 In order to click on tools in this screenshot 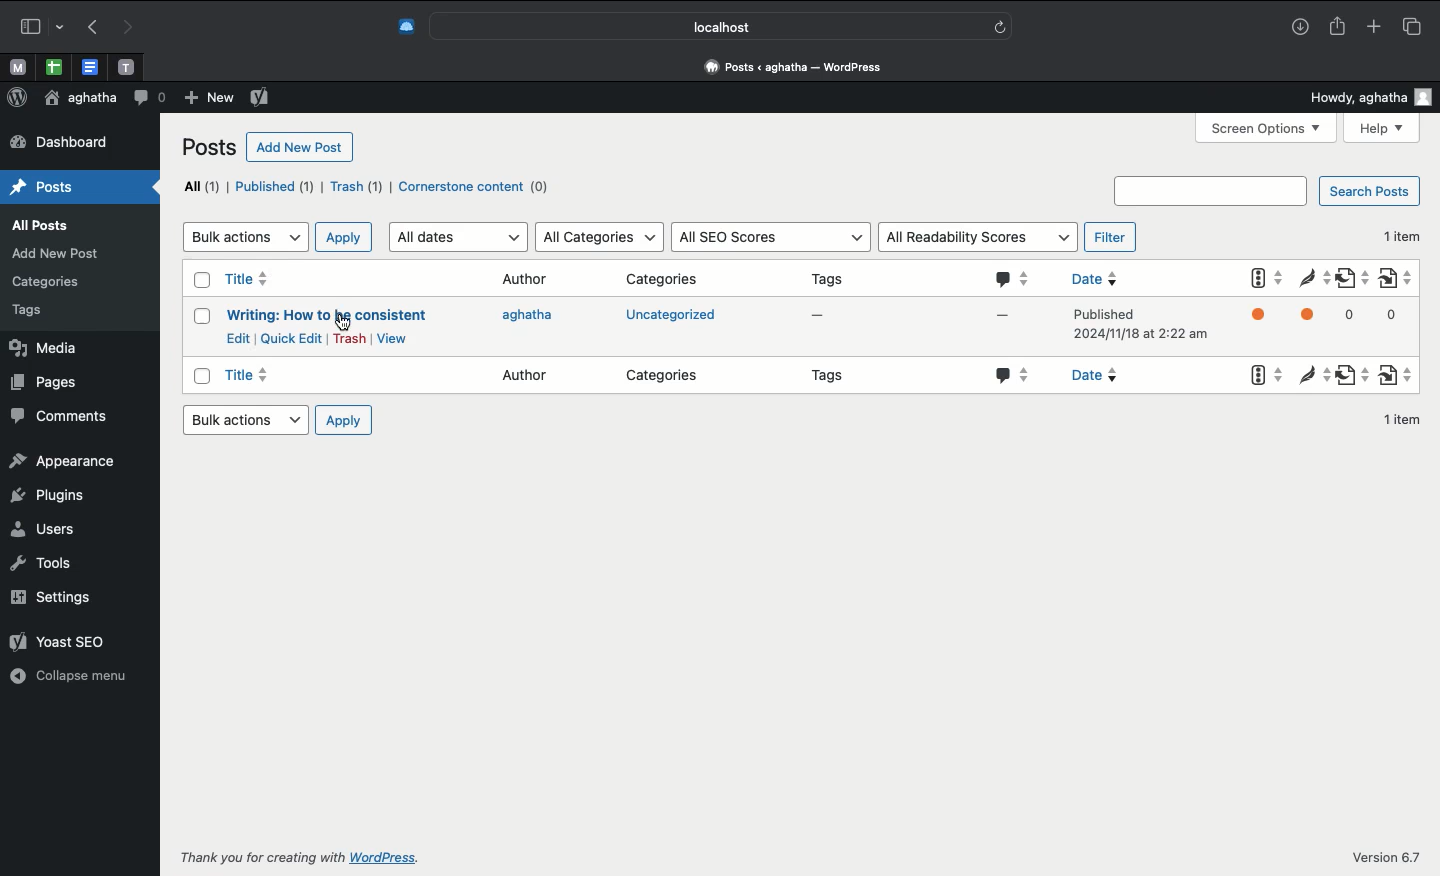, I will do `click(41, 563)`.